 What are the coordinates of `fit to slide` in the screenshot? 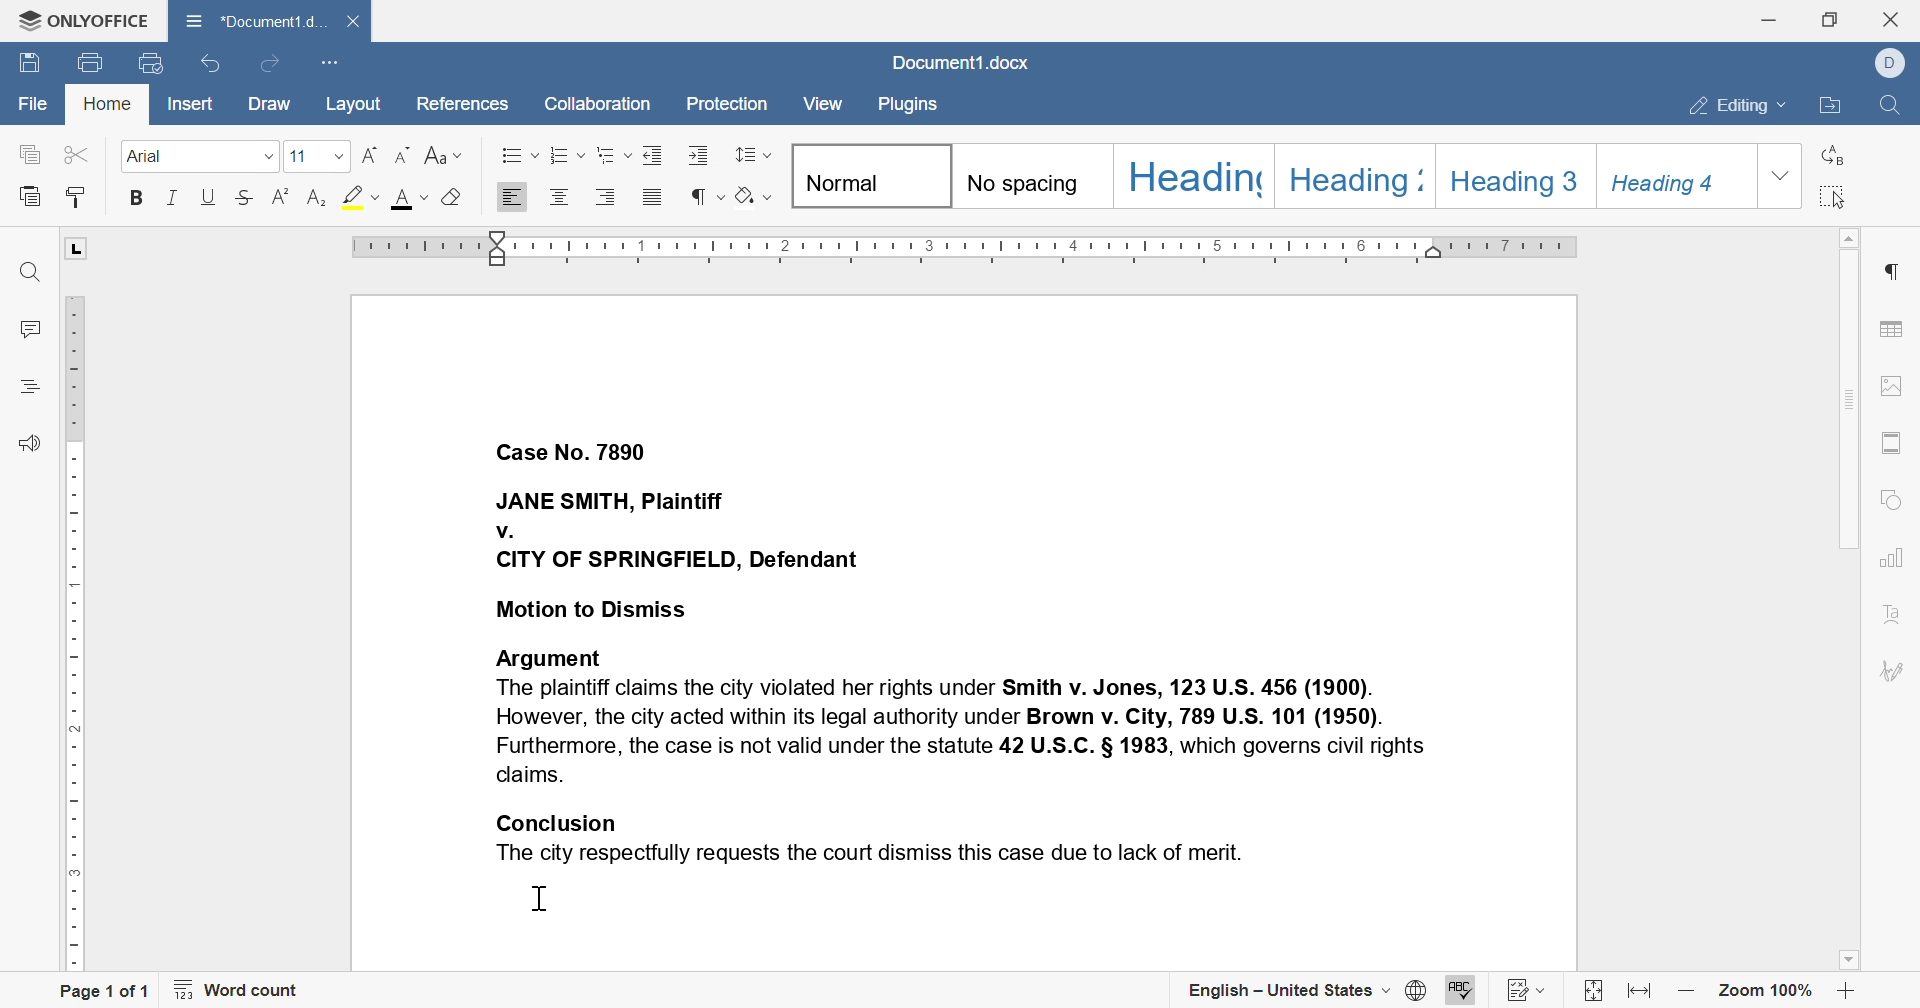 It's located at (1593, 991).